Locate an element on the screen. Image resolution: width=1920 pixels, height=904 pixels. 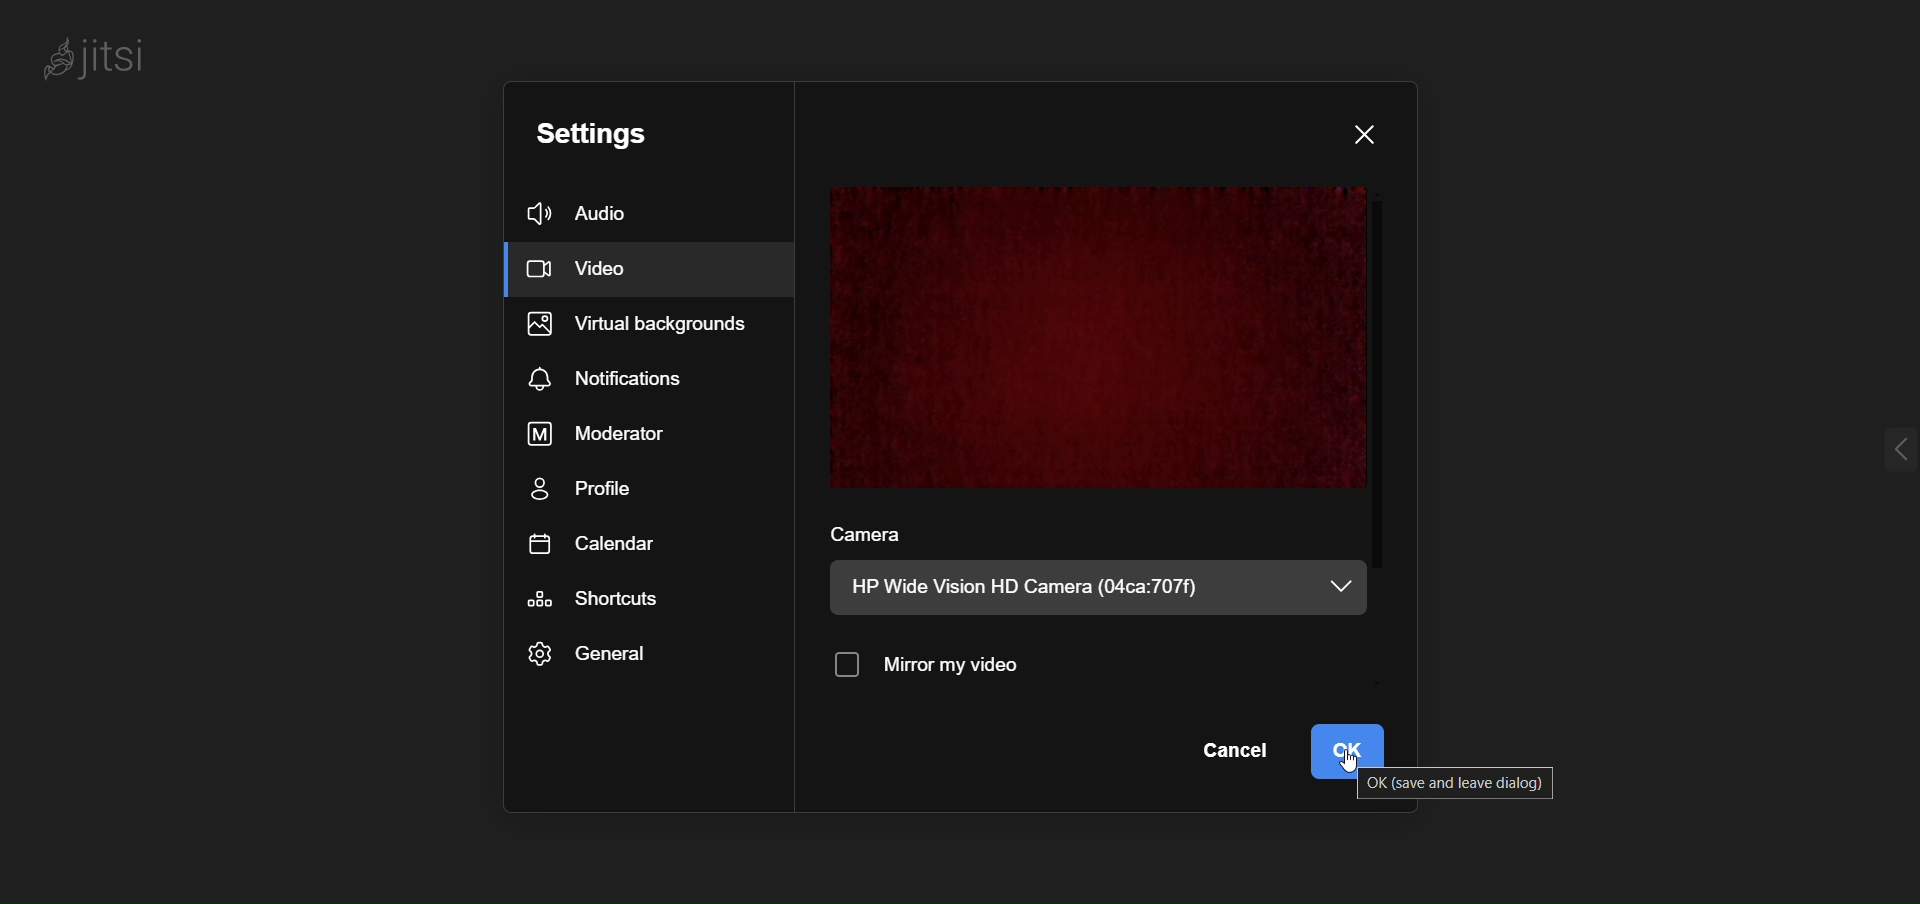
profile is located at coordinates (582, 492).